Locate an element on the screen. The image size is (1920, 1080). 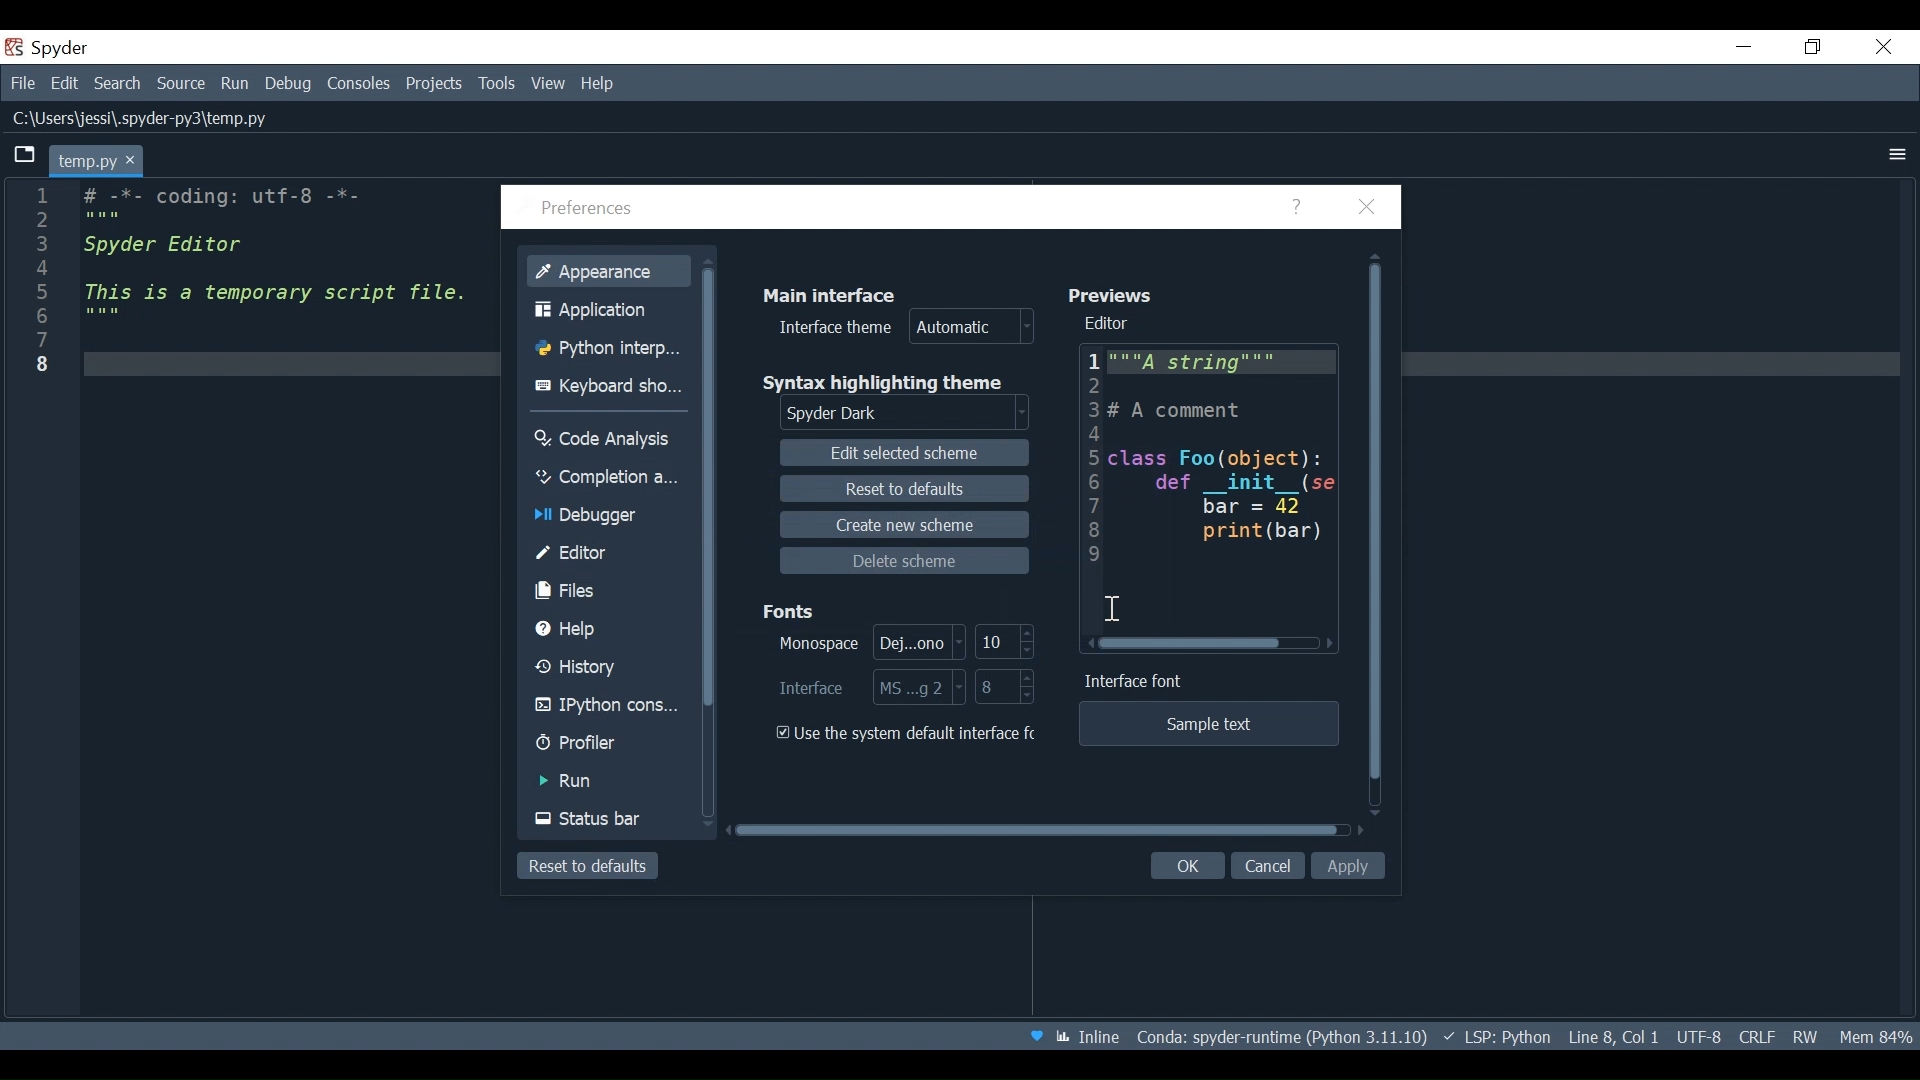
Create new scheme is located at coordinates (903, 524).